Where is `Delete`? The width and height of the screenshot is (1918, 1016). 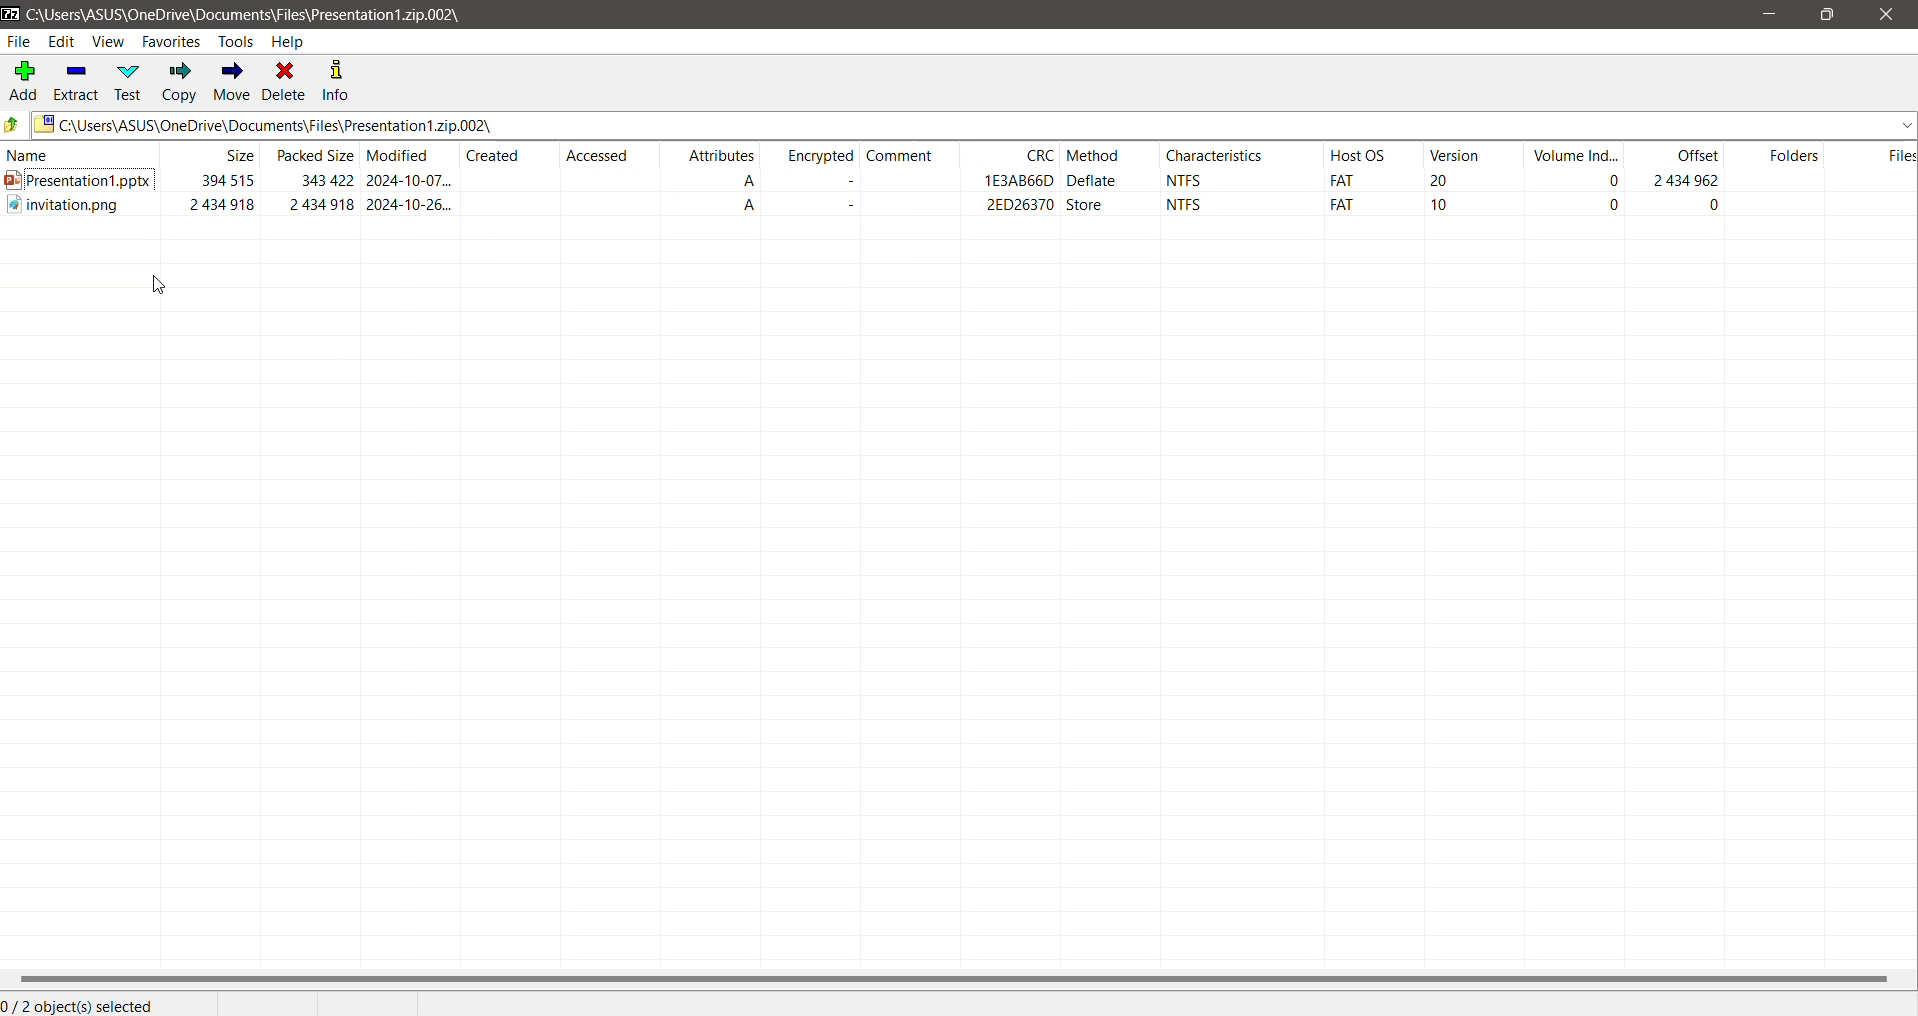
Delete is located at coordinates (284, 81).